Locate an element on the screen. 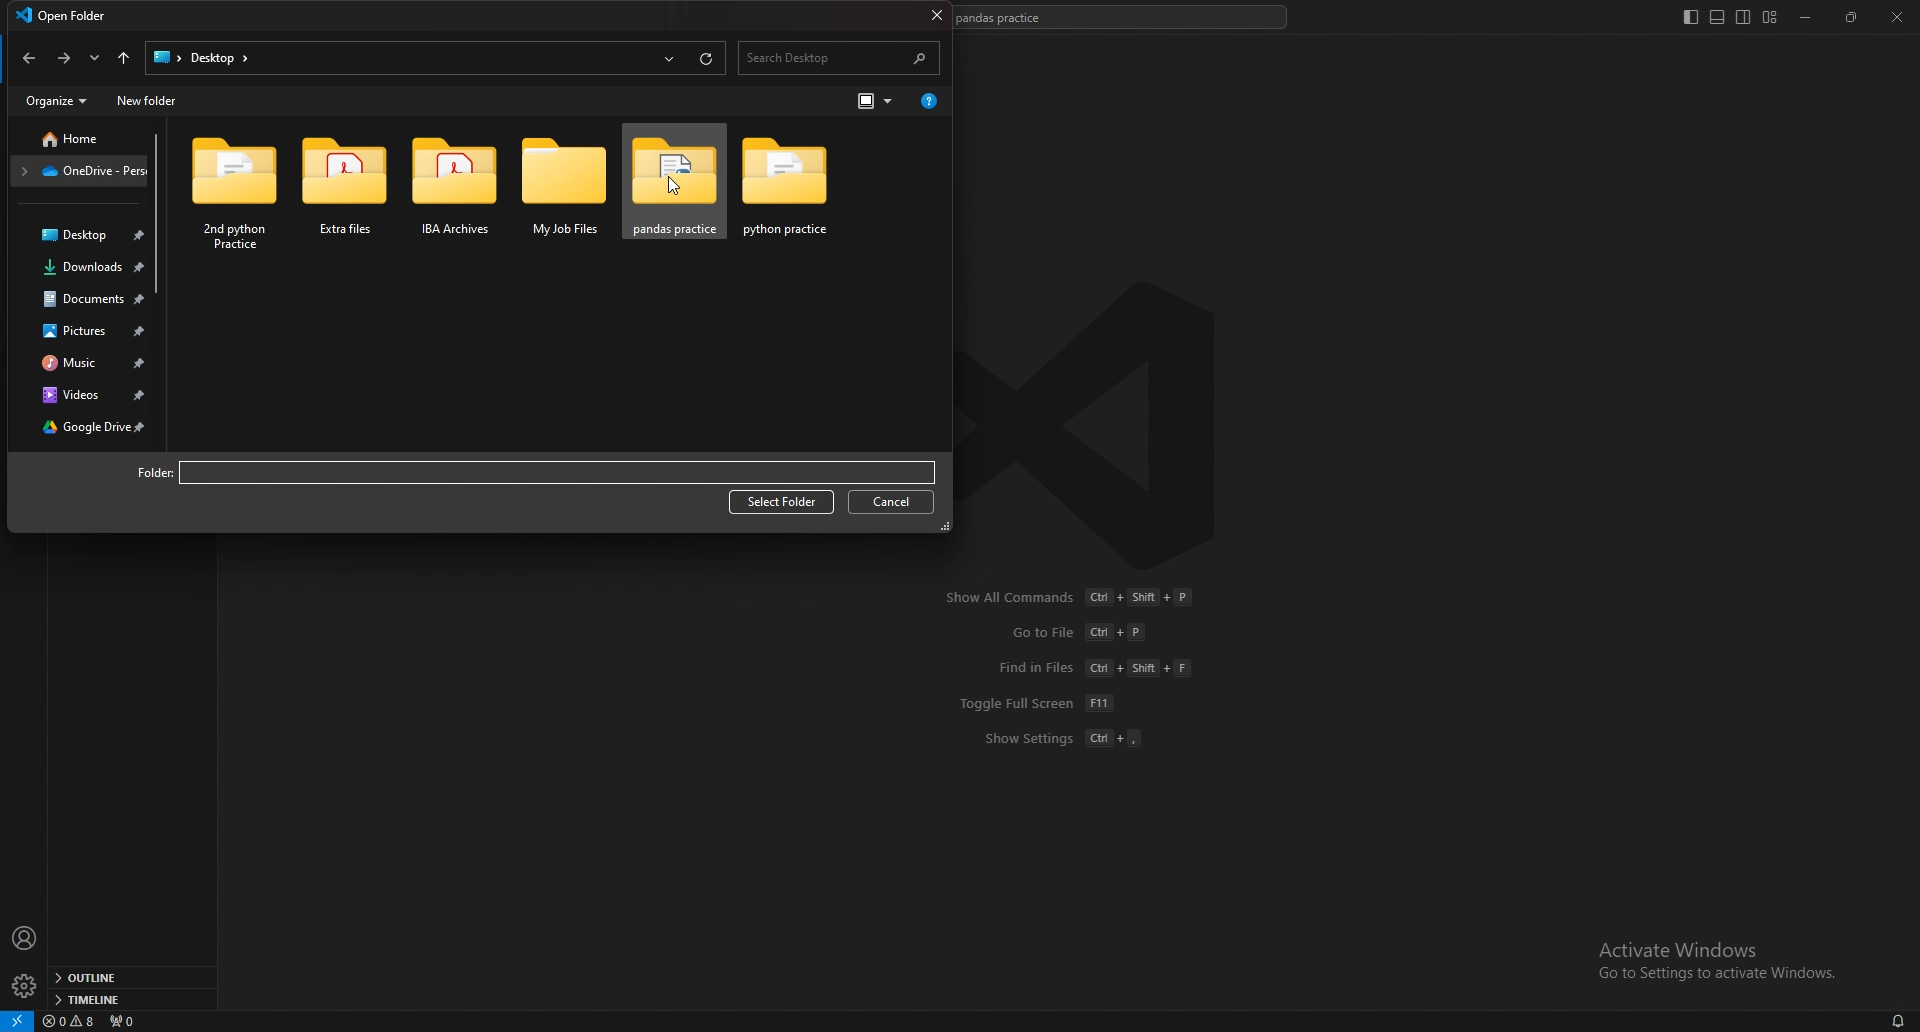  downloads folder is located at coordinates (84, 266).